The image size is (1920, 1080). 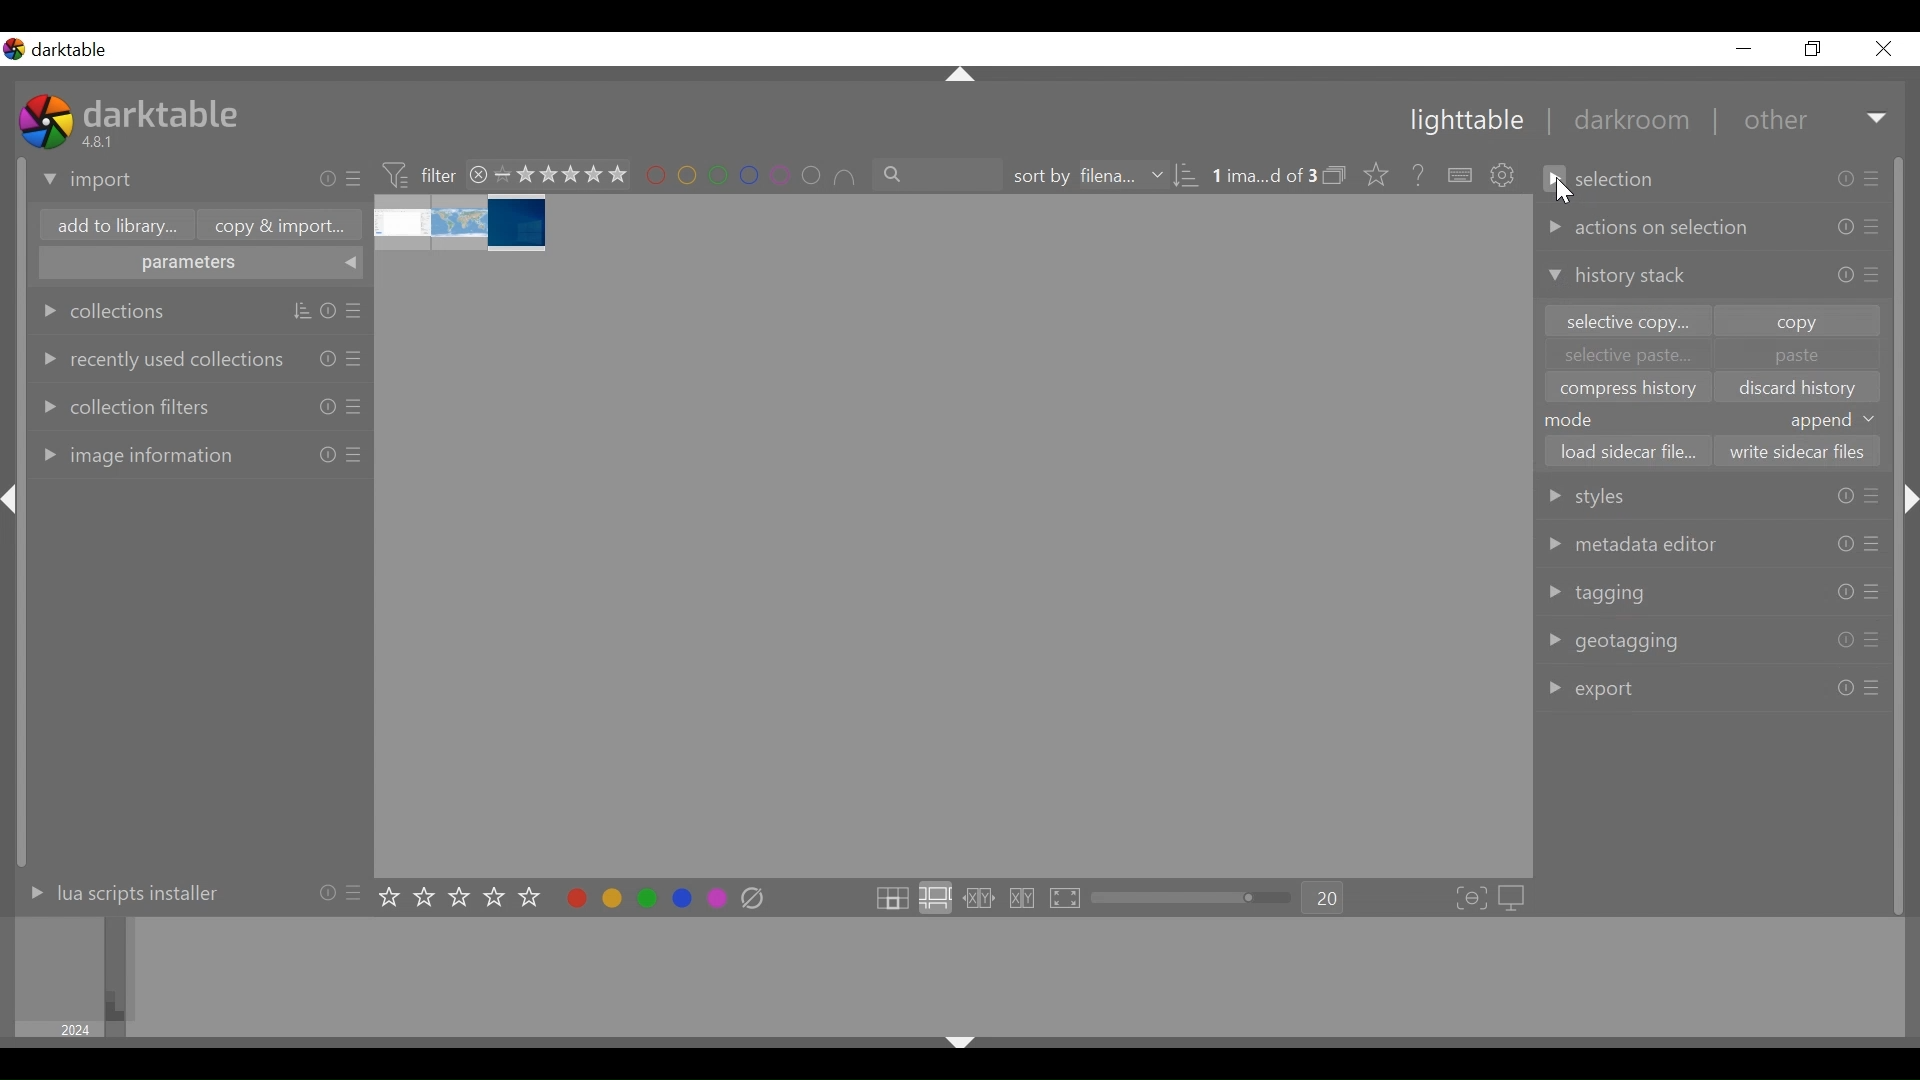 What do you see at coordinates (1568, 192) in the screenshot?
I see `cursor` at bounding box center [1568, 192].